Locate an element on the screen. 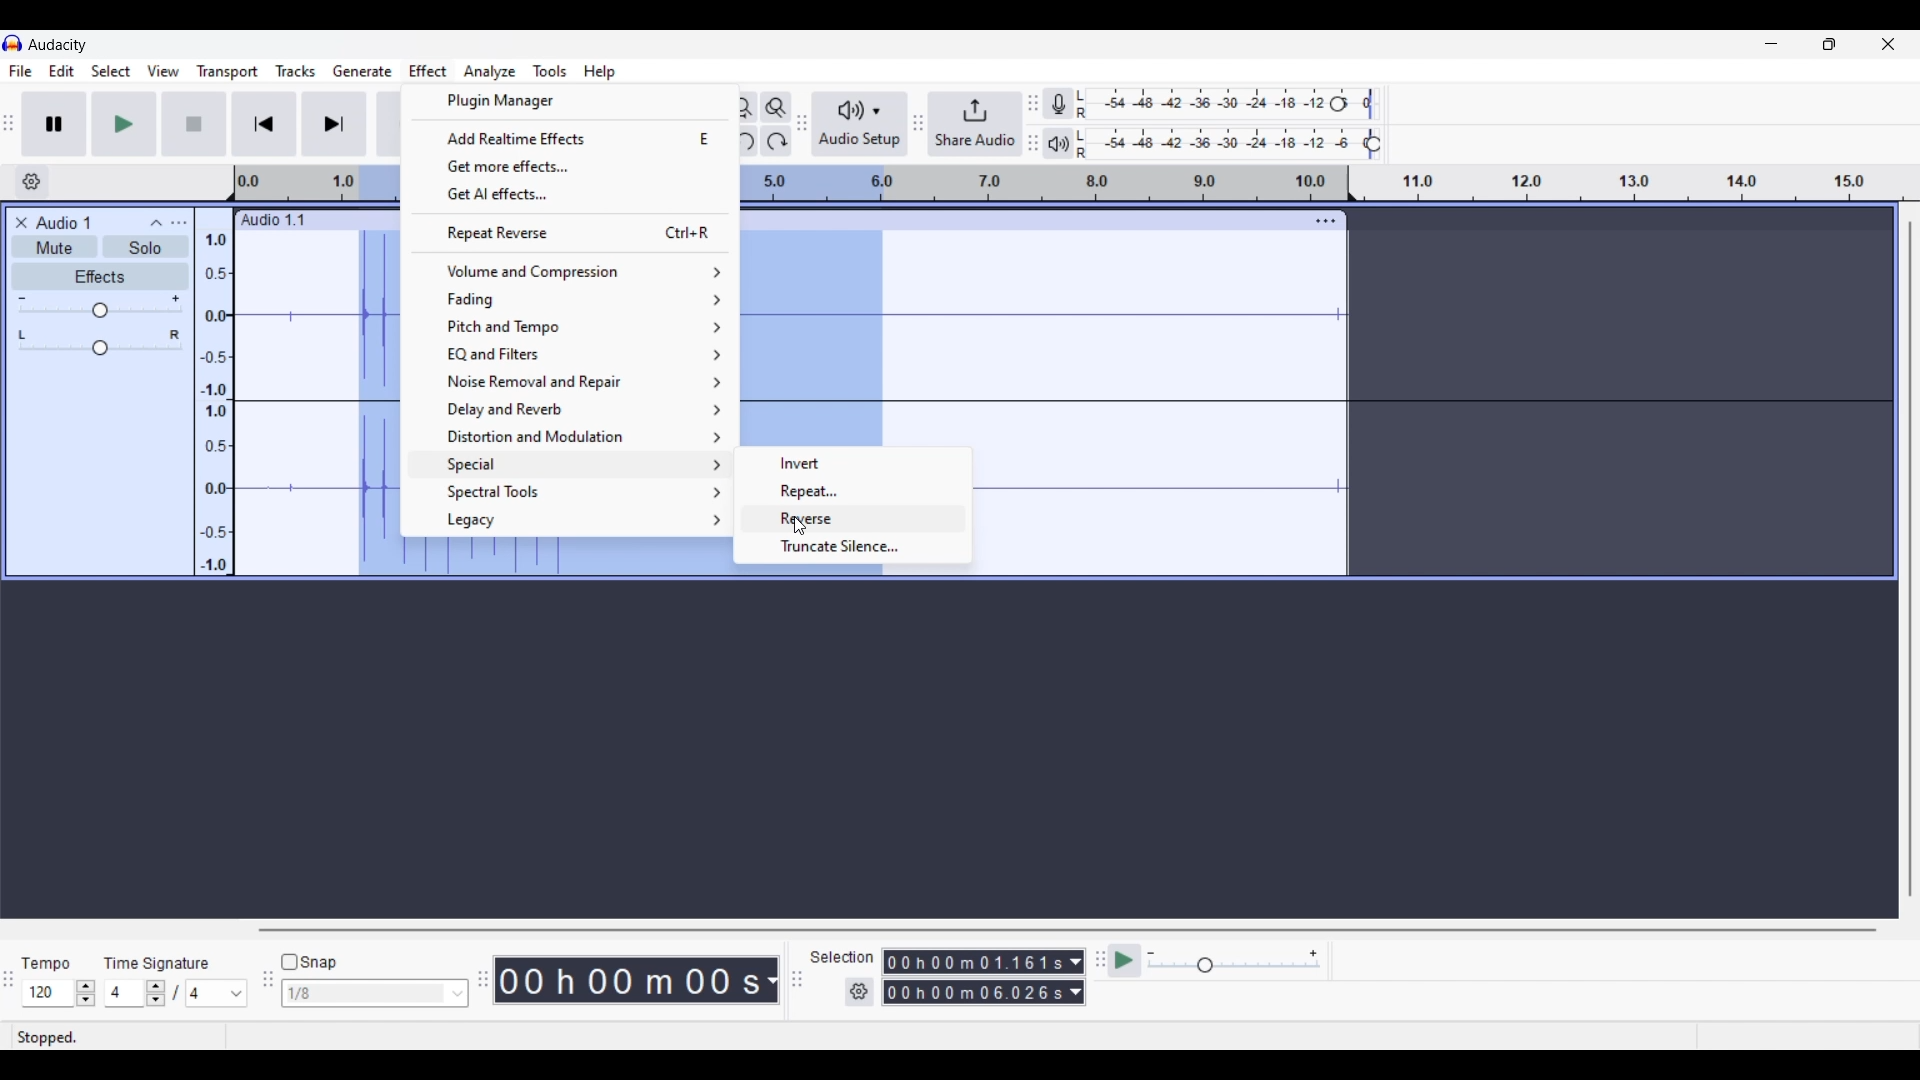  Open menu is located at coordinates (178, 223).